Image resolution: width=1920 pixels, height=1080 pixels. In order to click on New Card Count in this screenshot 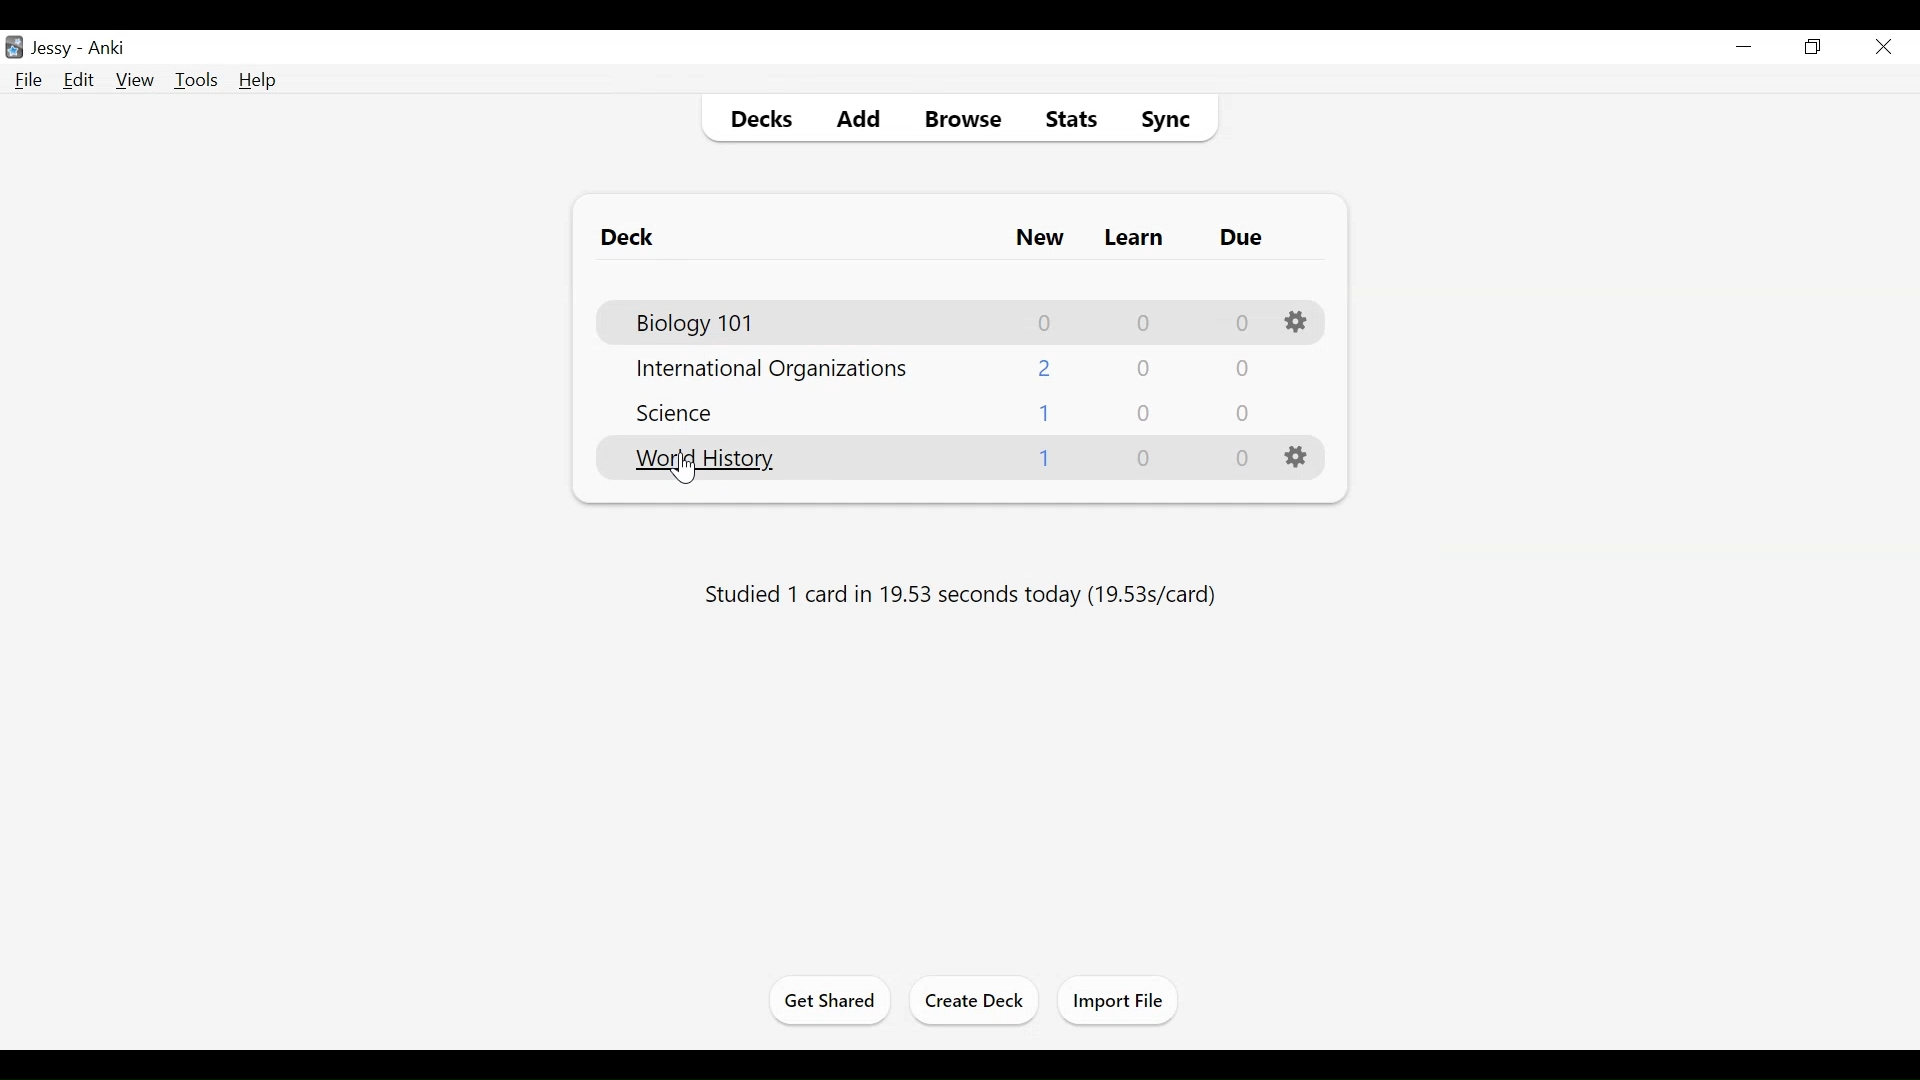, I will do `click(1037, 237)`.